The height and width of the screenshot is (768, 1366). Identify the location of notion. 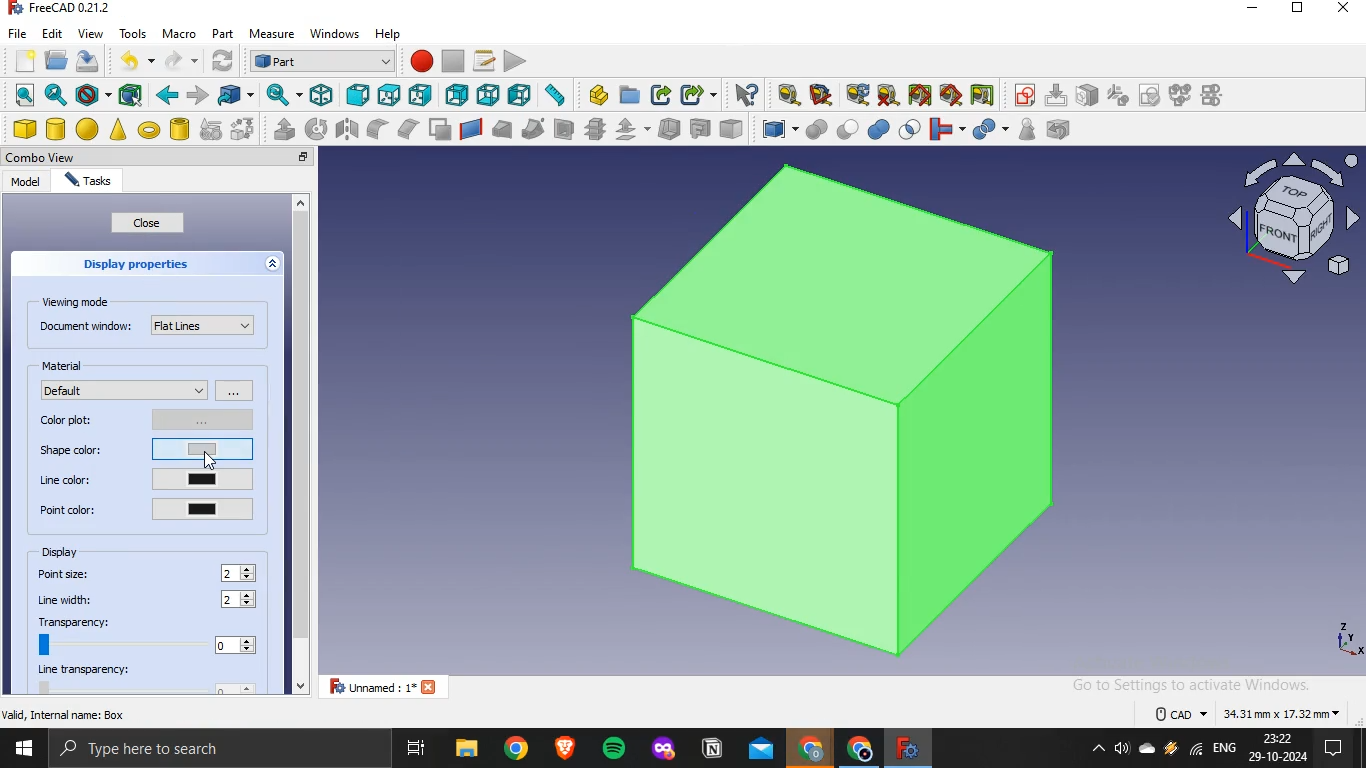
(713, 750).